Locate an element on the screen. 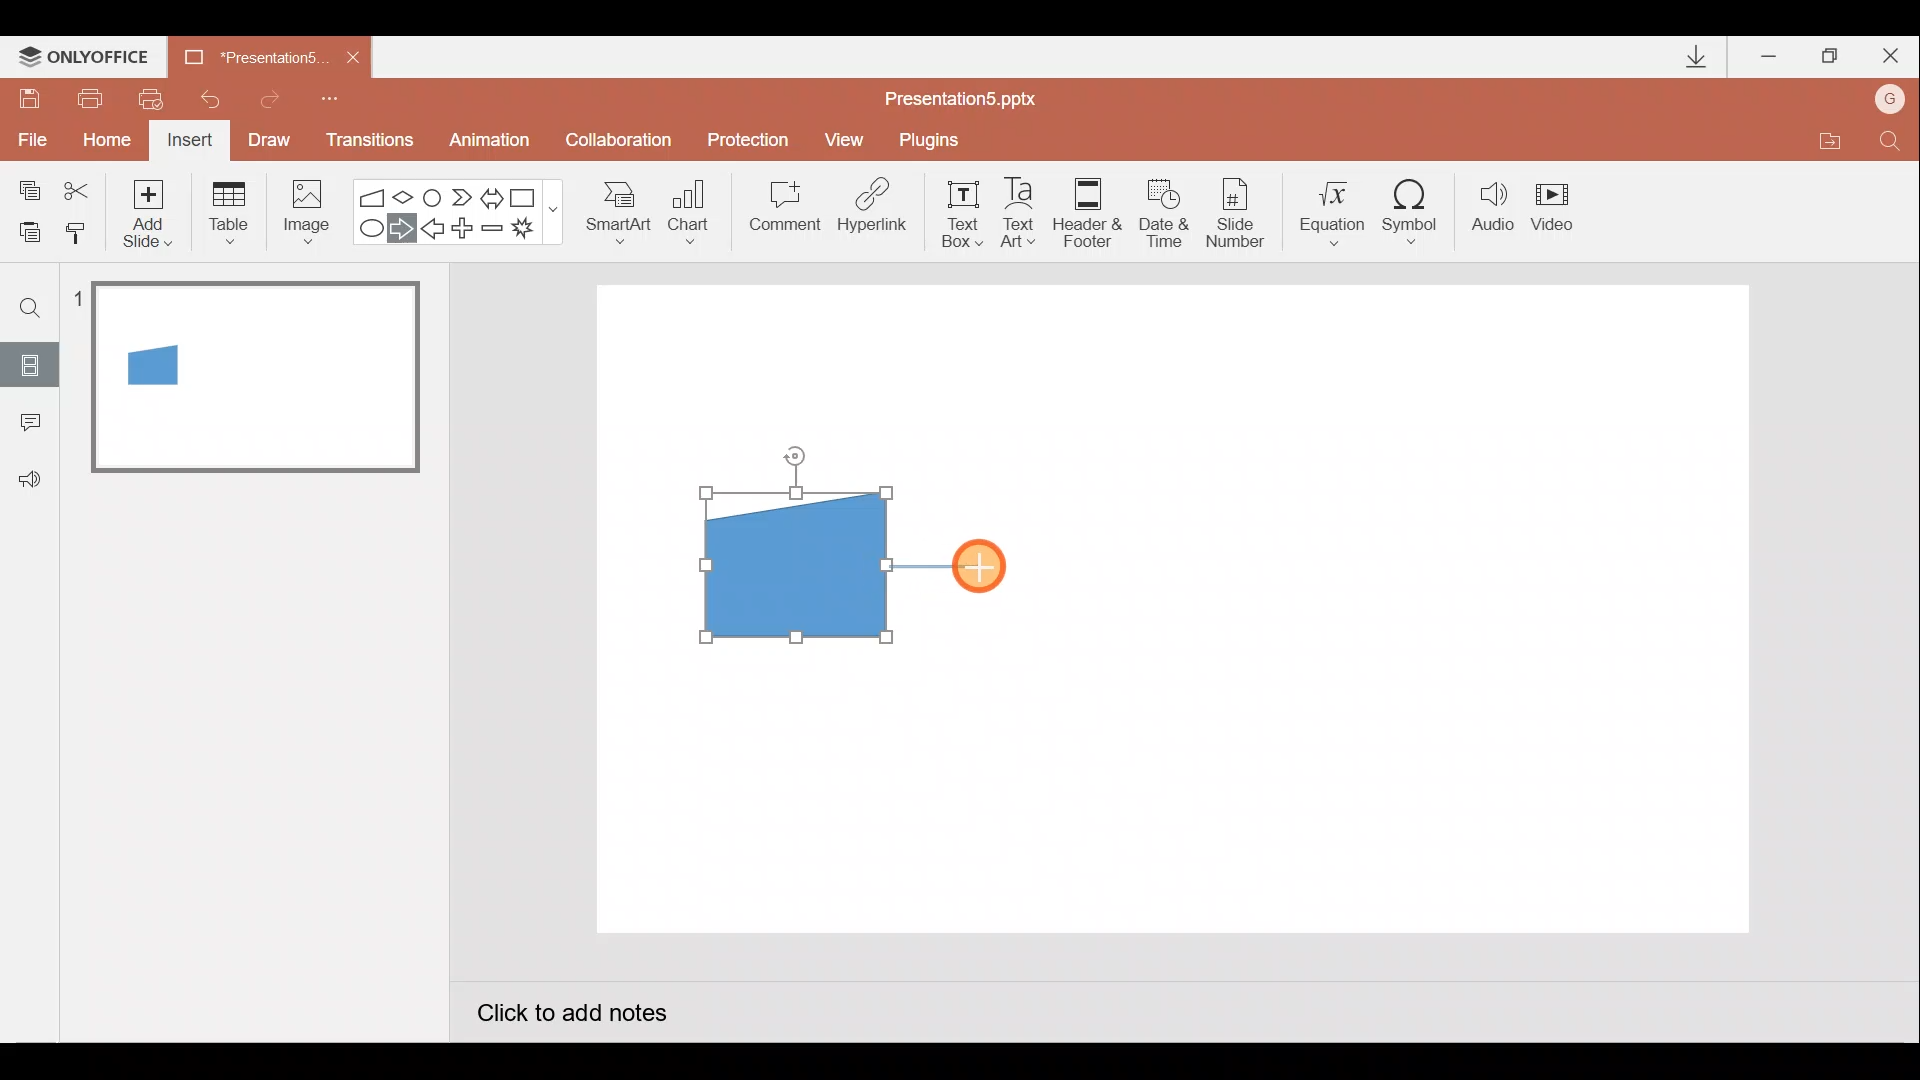  Find is located at coordinates (1890, 146).